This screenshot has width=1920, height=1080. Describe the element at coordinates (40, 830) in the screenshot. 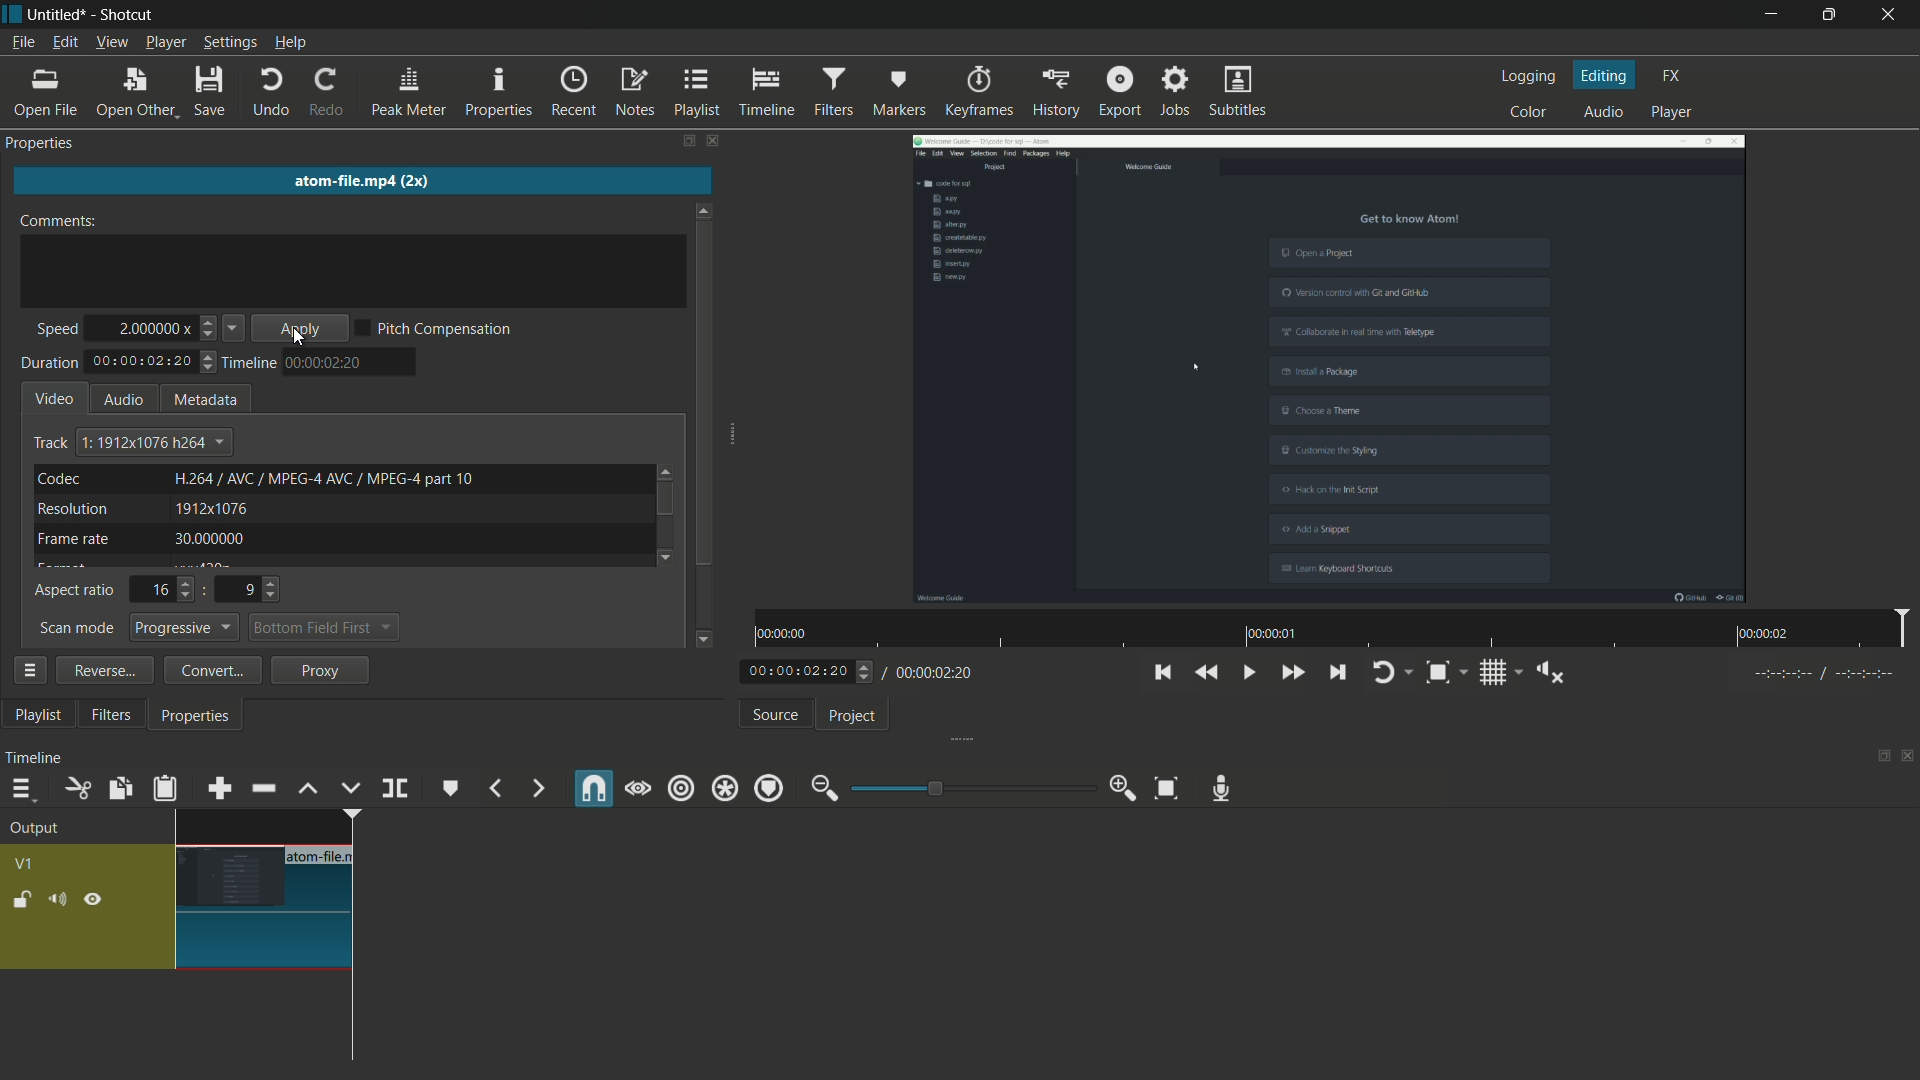

I see `output` at that location.